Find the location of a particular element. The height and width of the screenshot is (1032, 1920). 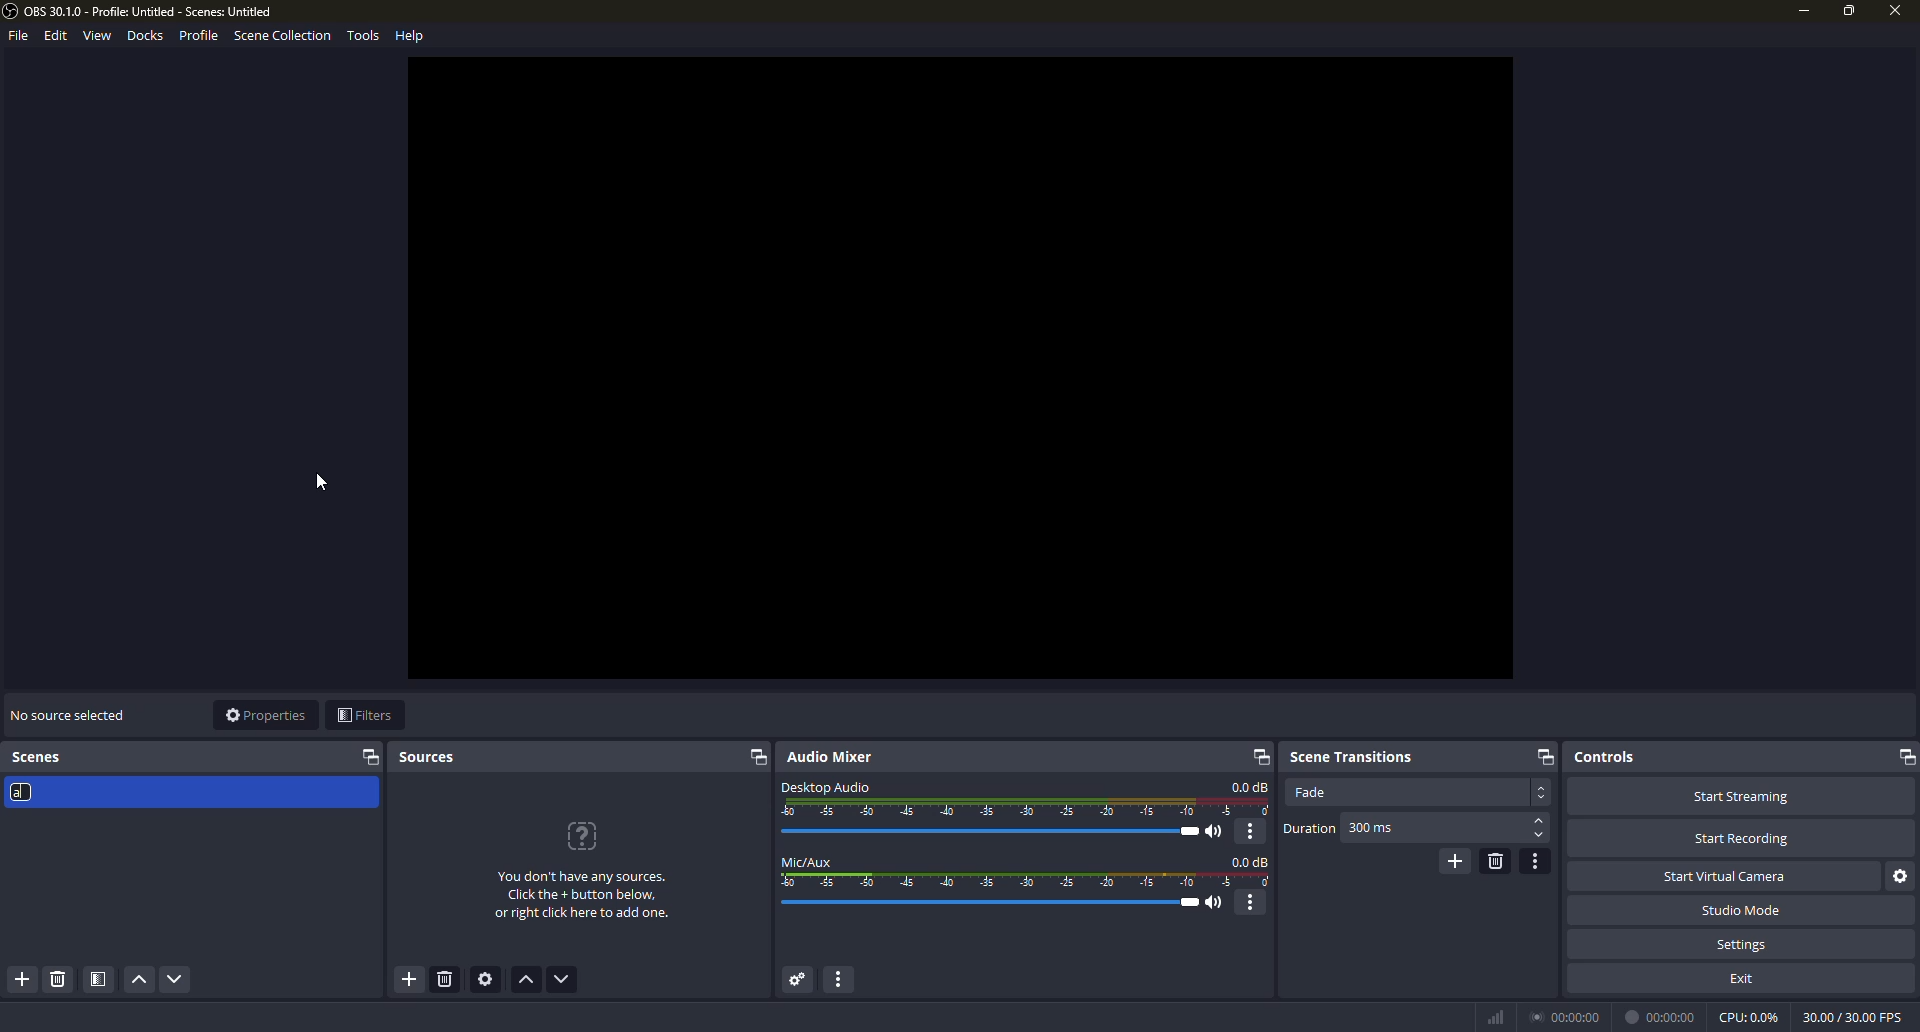

start streaming is located at coordinates (1740, 795).